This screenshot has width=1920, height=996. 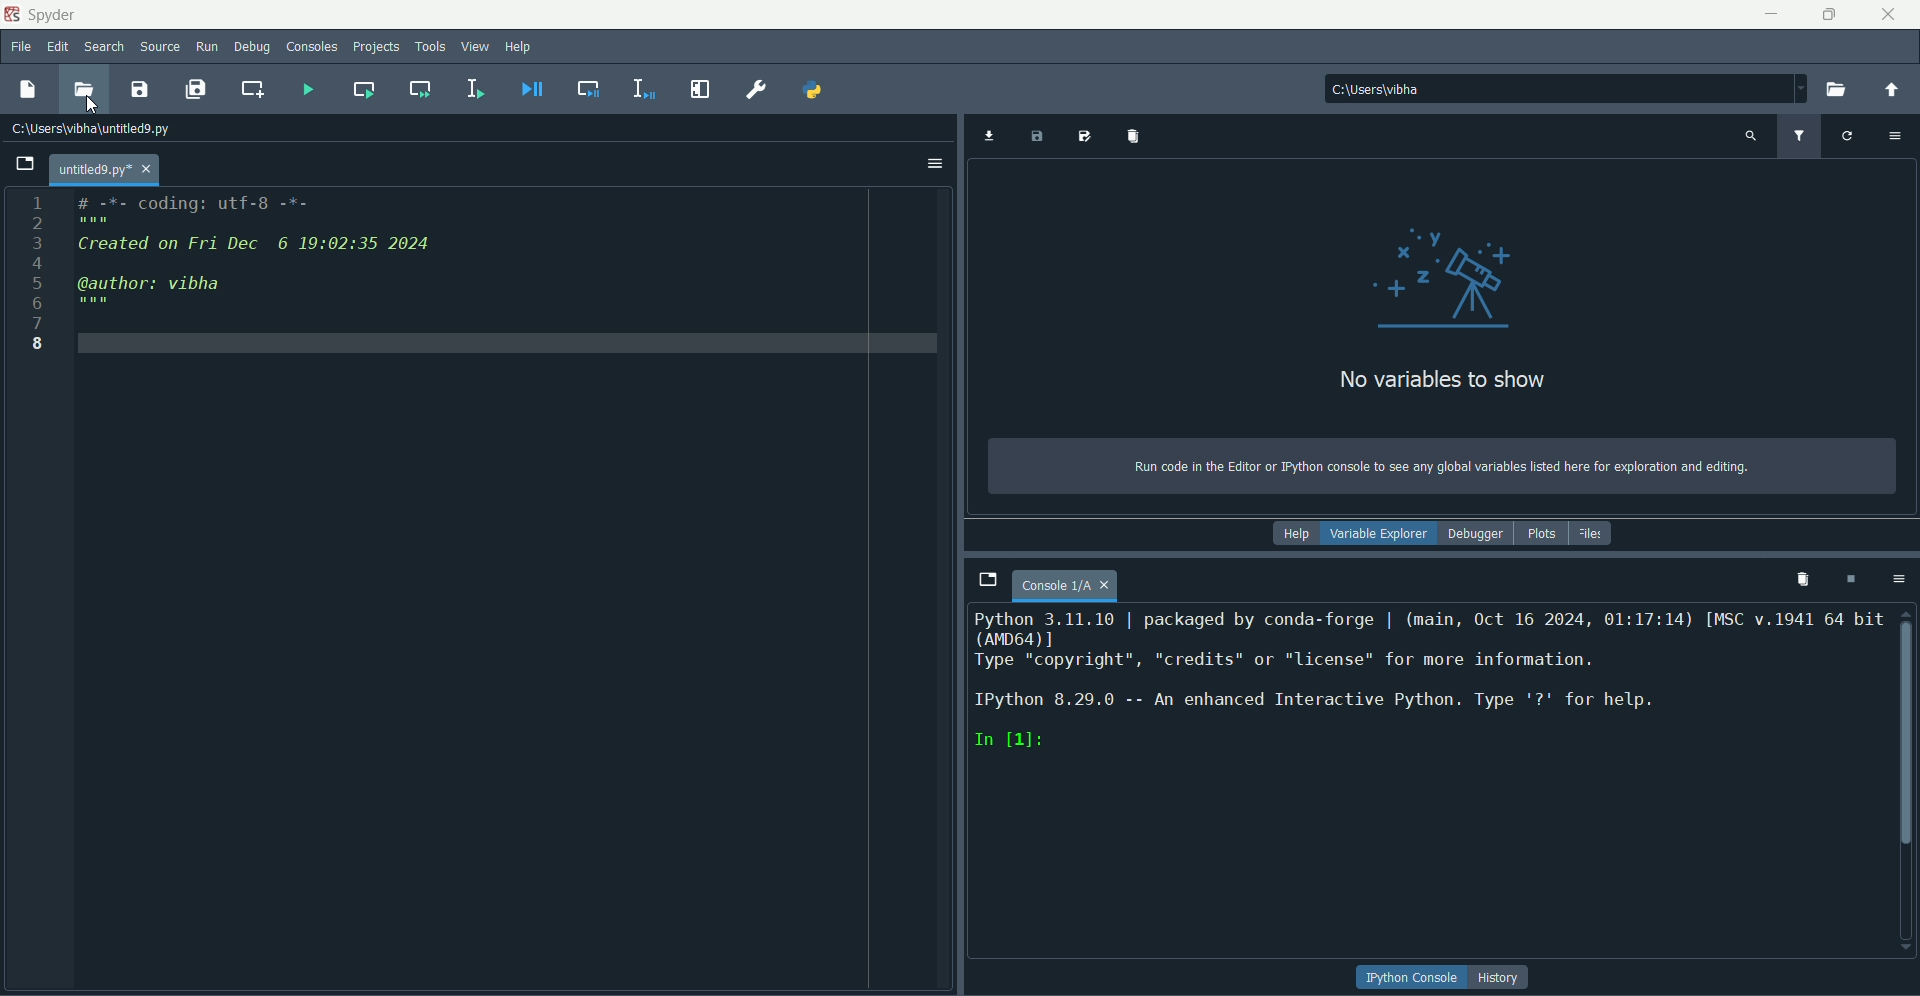 What do you see at coordinates (1300, 535) in the screenshot?
I see `help` at bounding box center [1300, 535].